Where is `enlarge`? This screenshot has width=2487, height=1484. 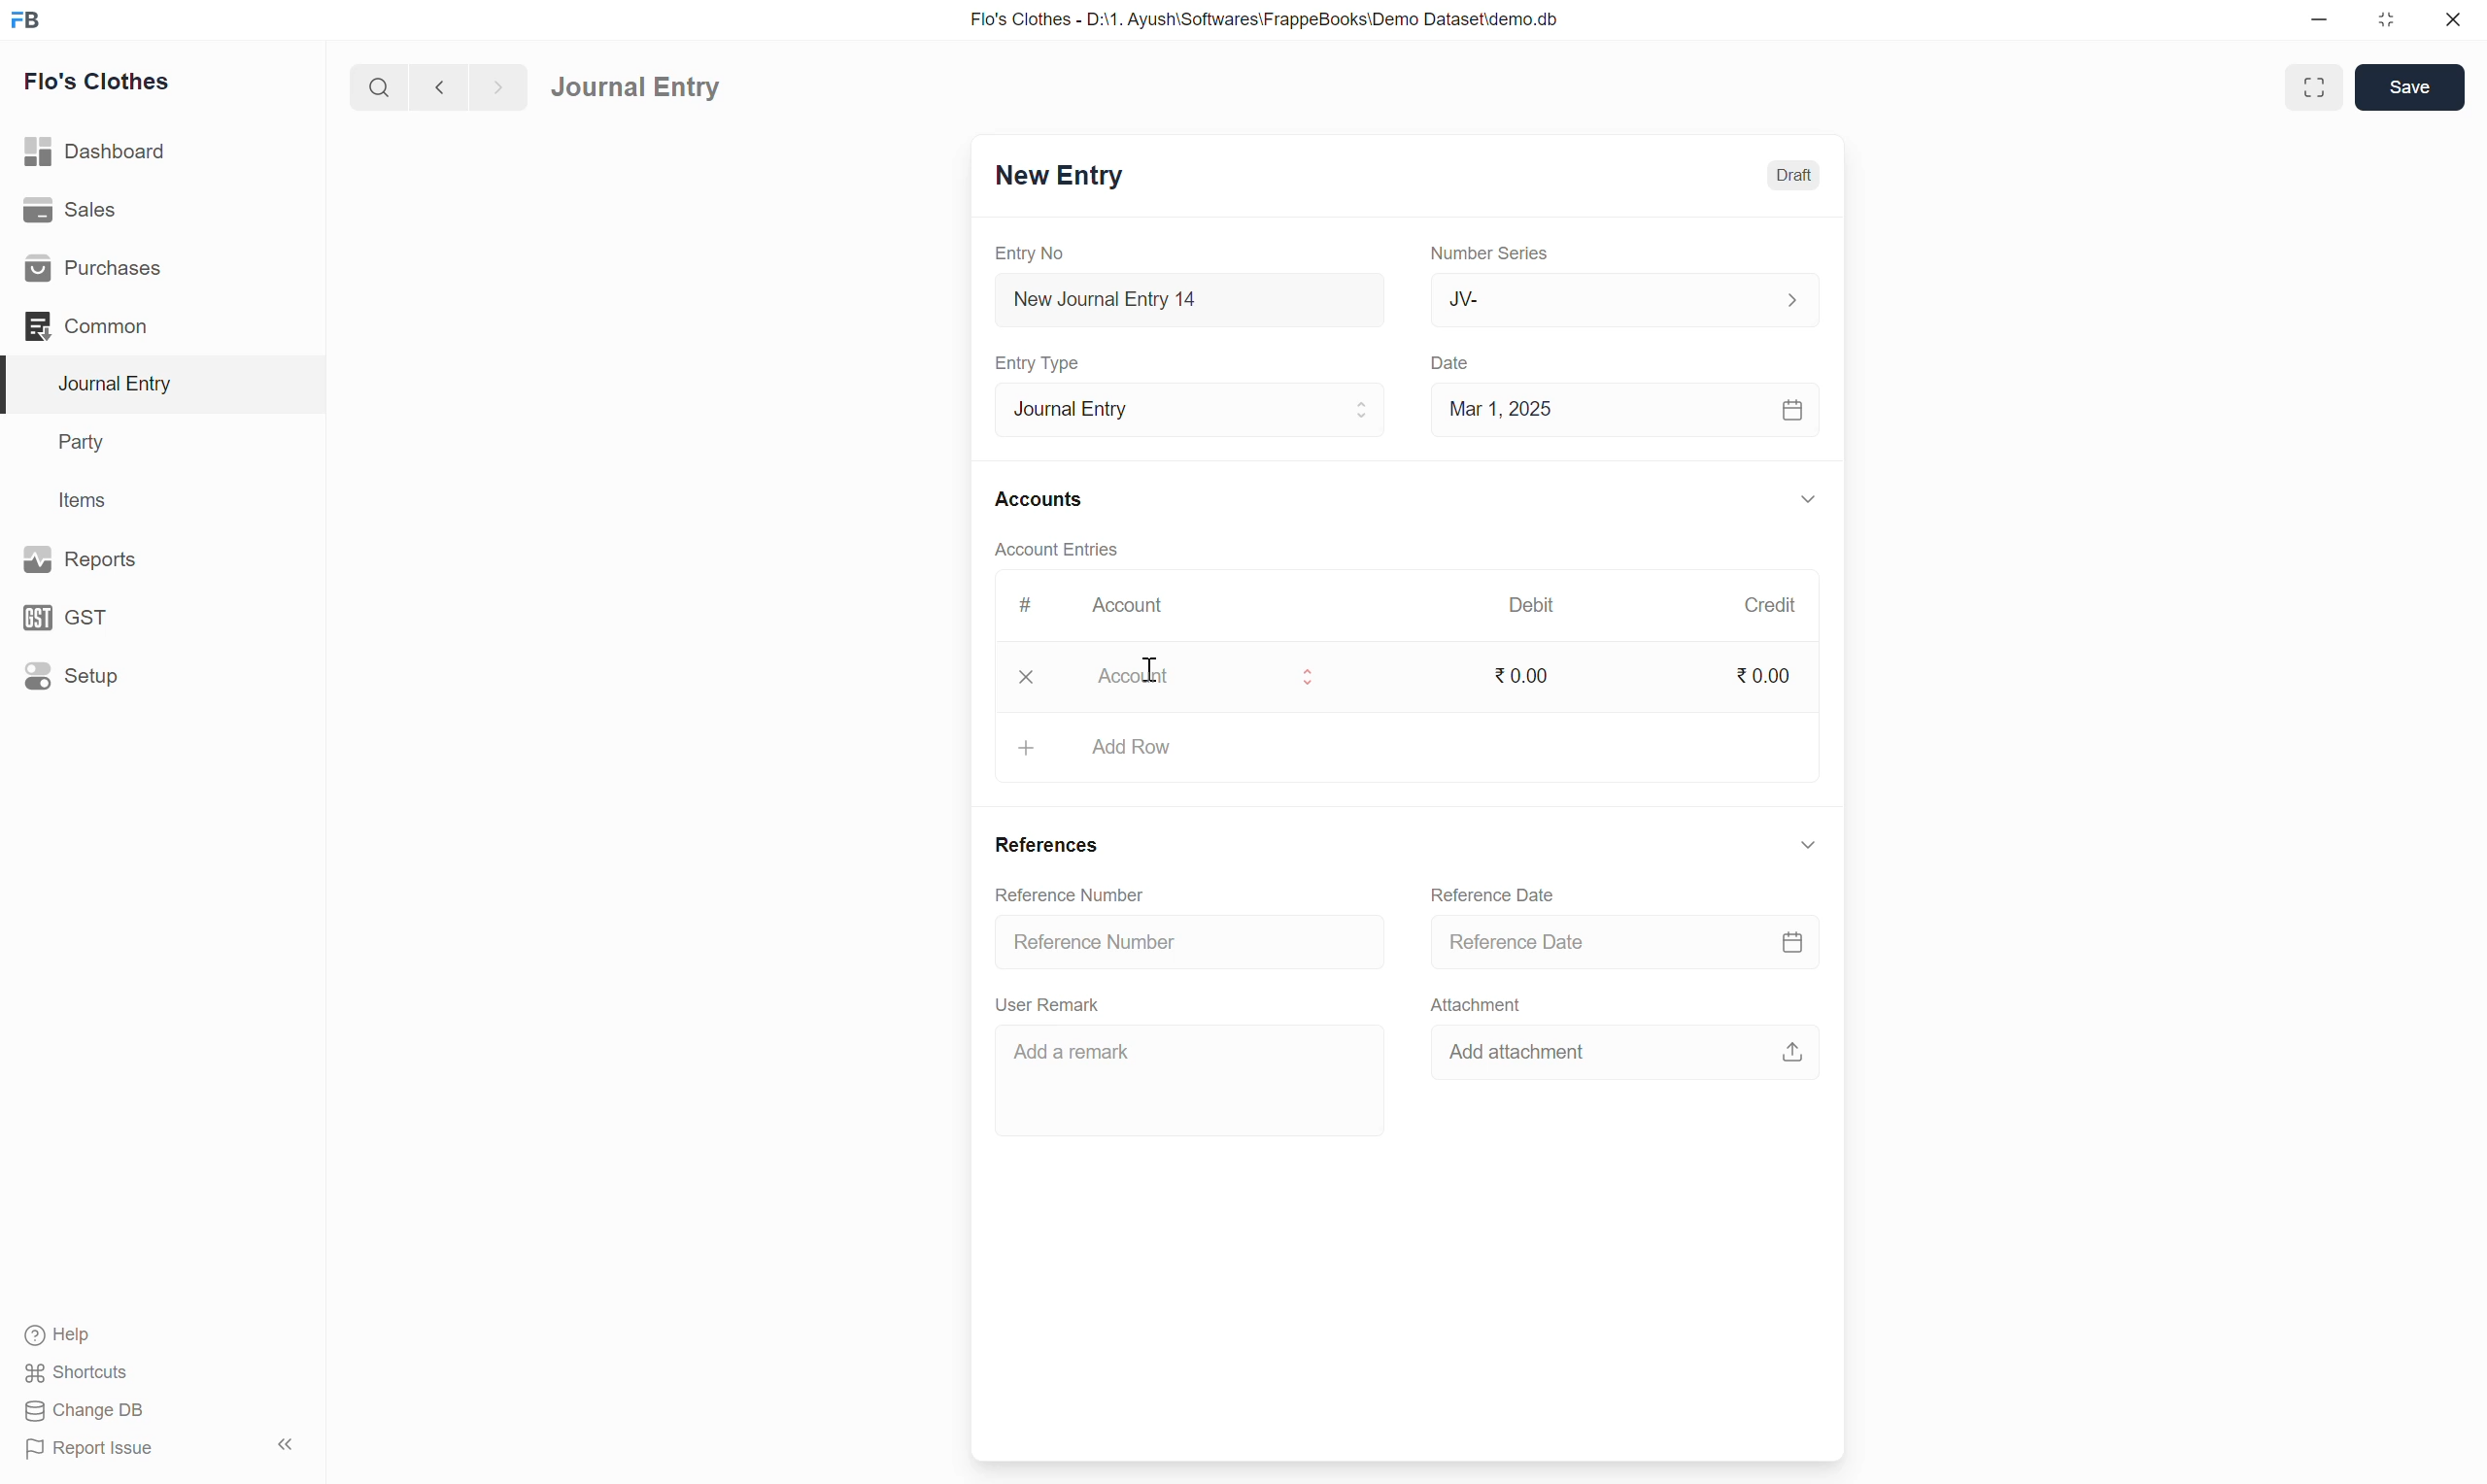
enlarge is located at coordinates (2317, 85).